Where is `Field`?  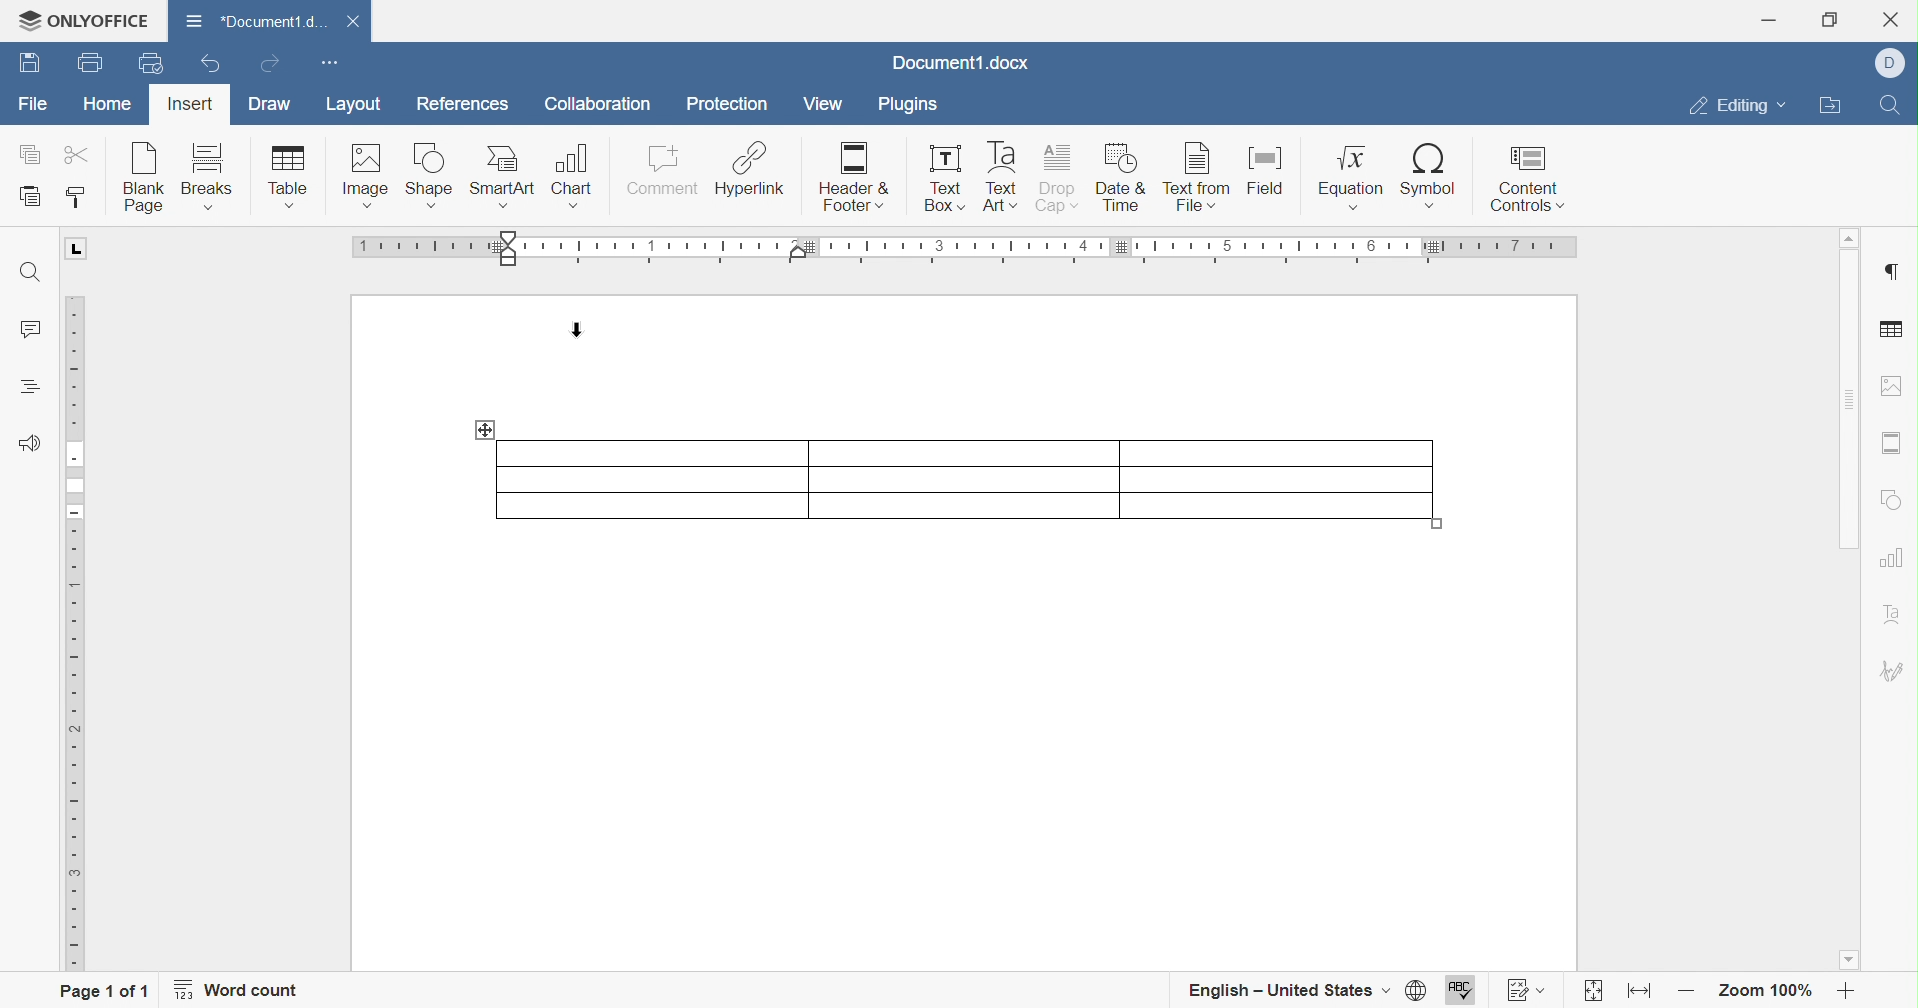 Field is located at coordinates (1271, 173).